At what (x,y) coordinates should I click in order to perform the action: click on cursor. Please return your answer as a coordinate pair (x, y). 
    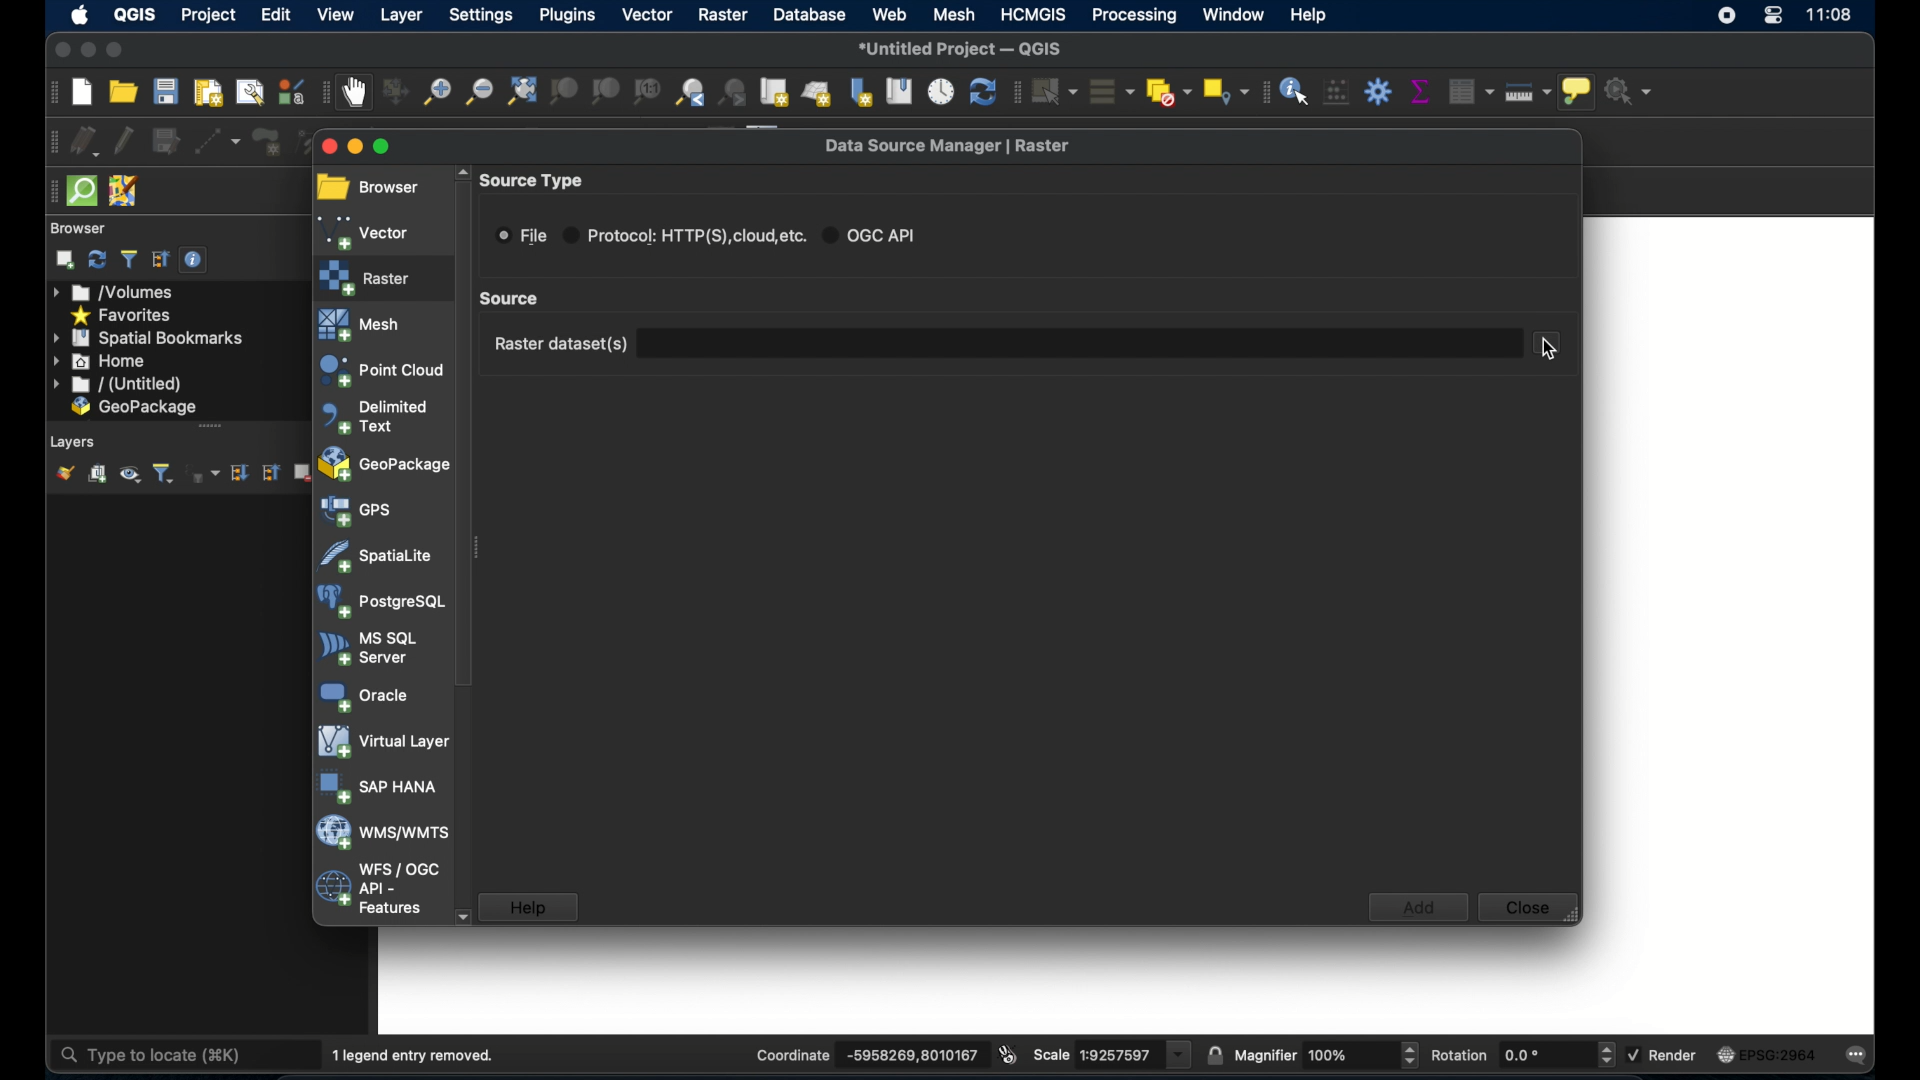
    Looking at the image, I should click on (1550, 349).